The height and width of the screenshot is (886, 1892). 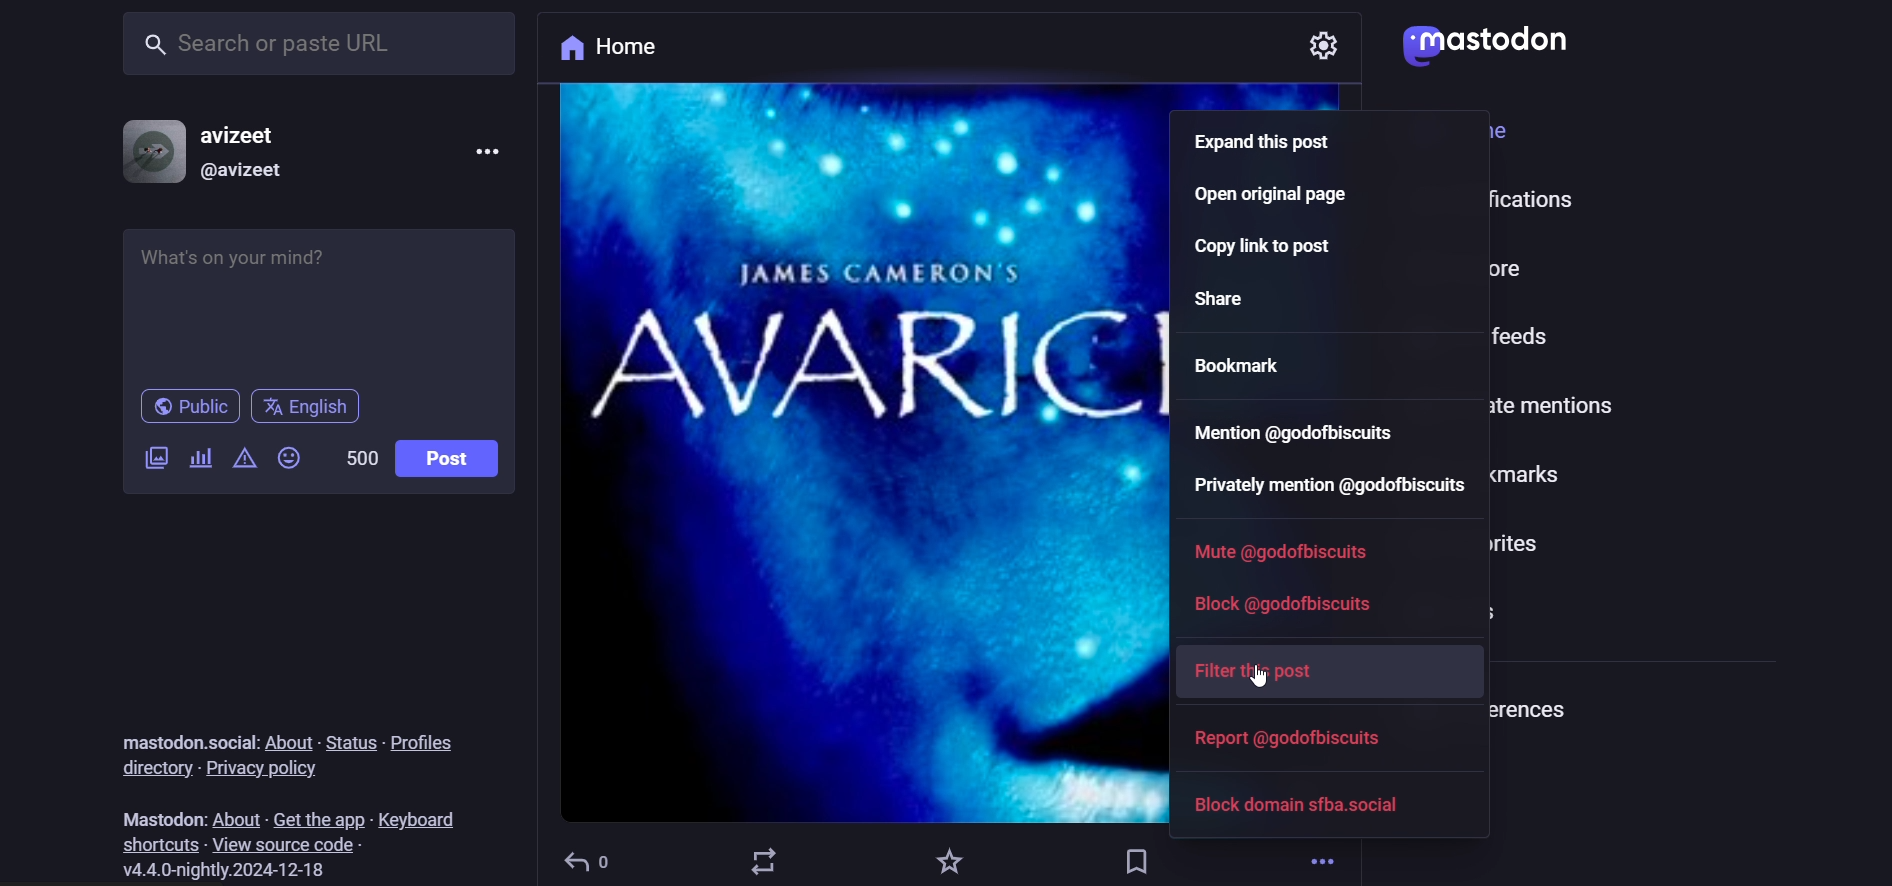 What do you see at coordinates (290, 844) in the screenshot?
I see `source code` at bounding box center [290, 844].